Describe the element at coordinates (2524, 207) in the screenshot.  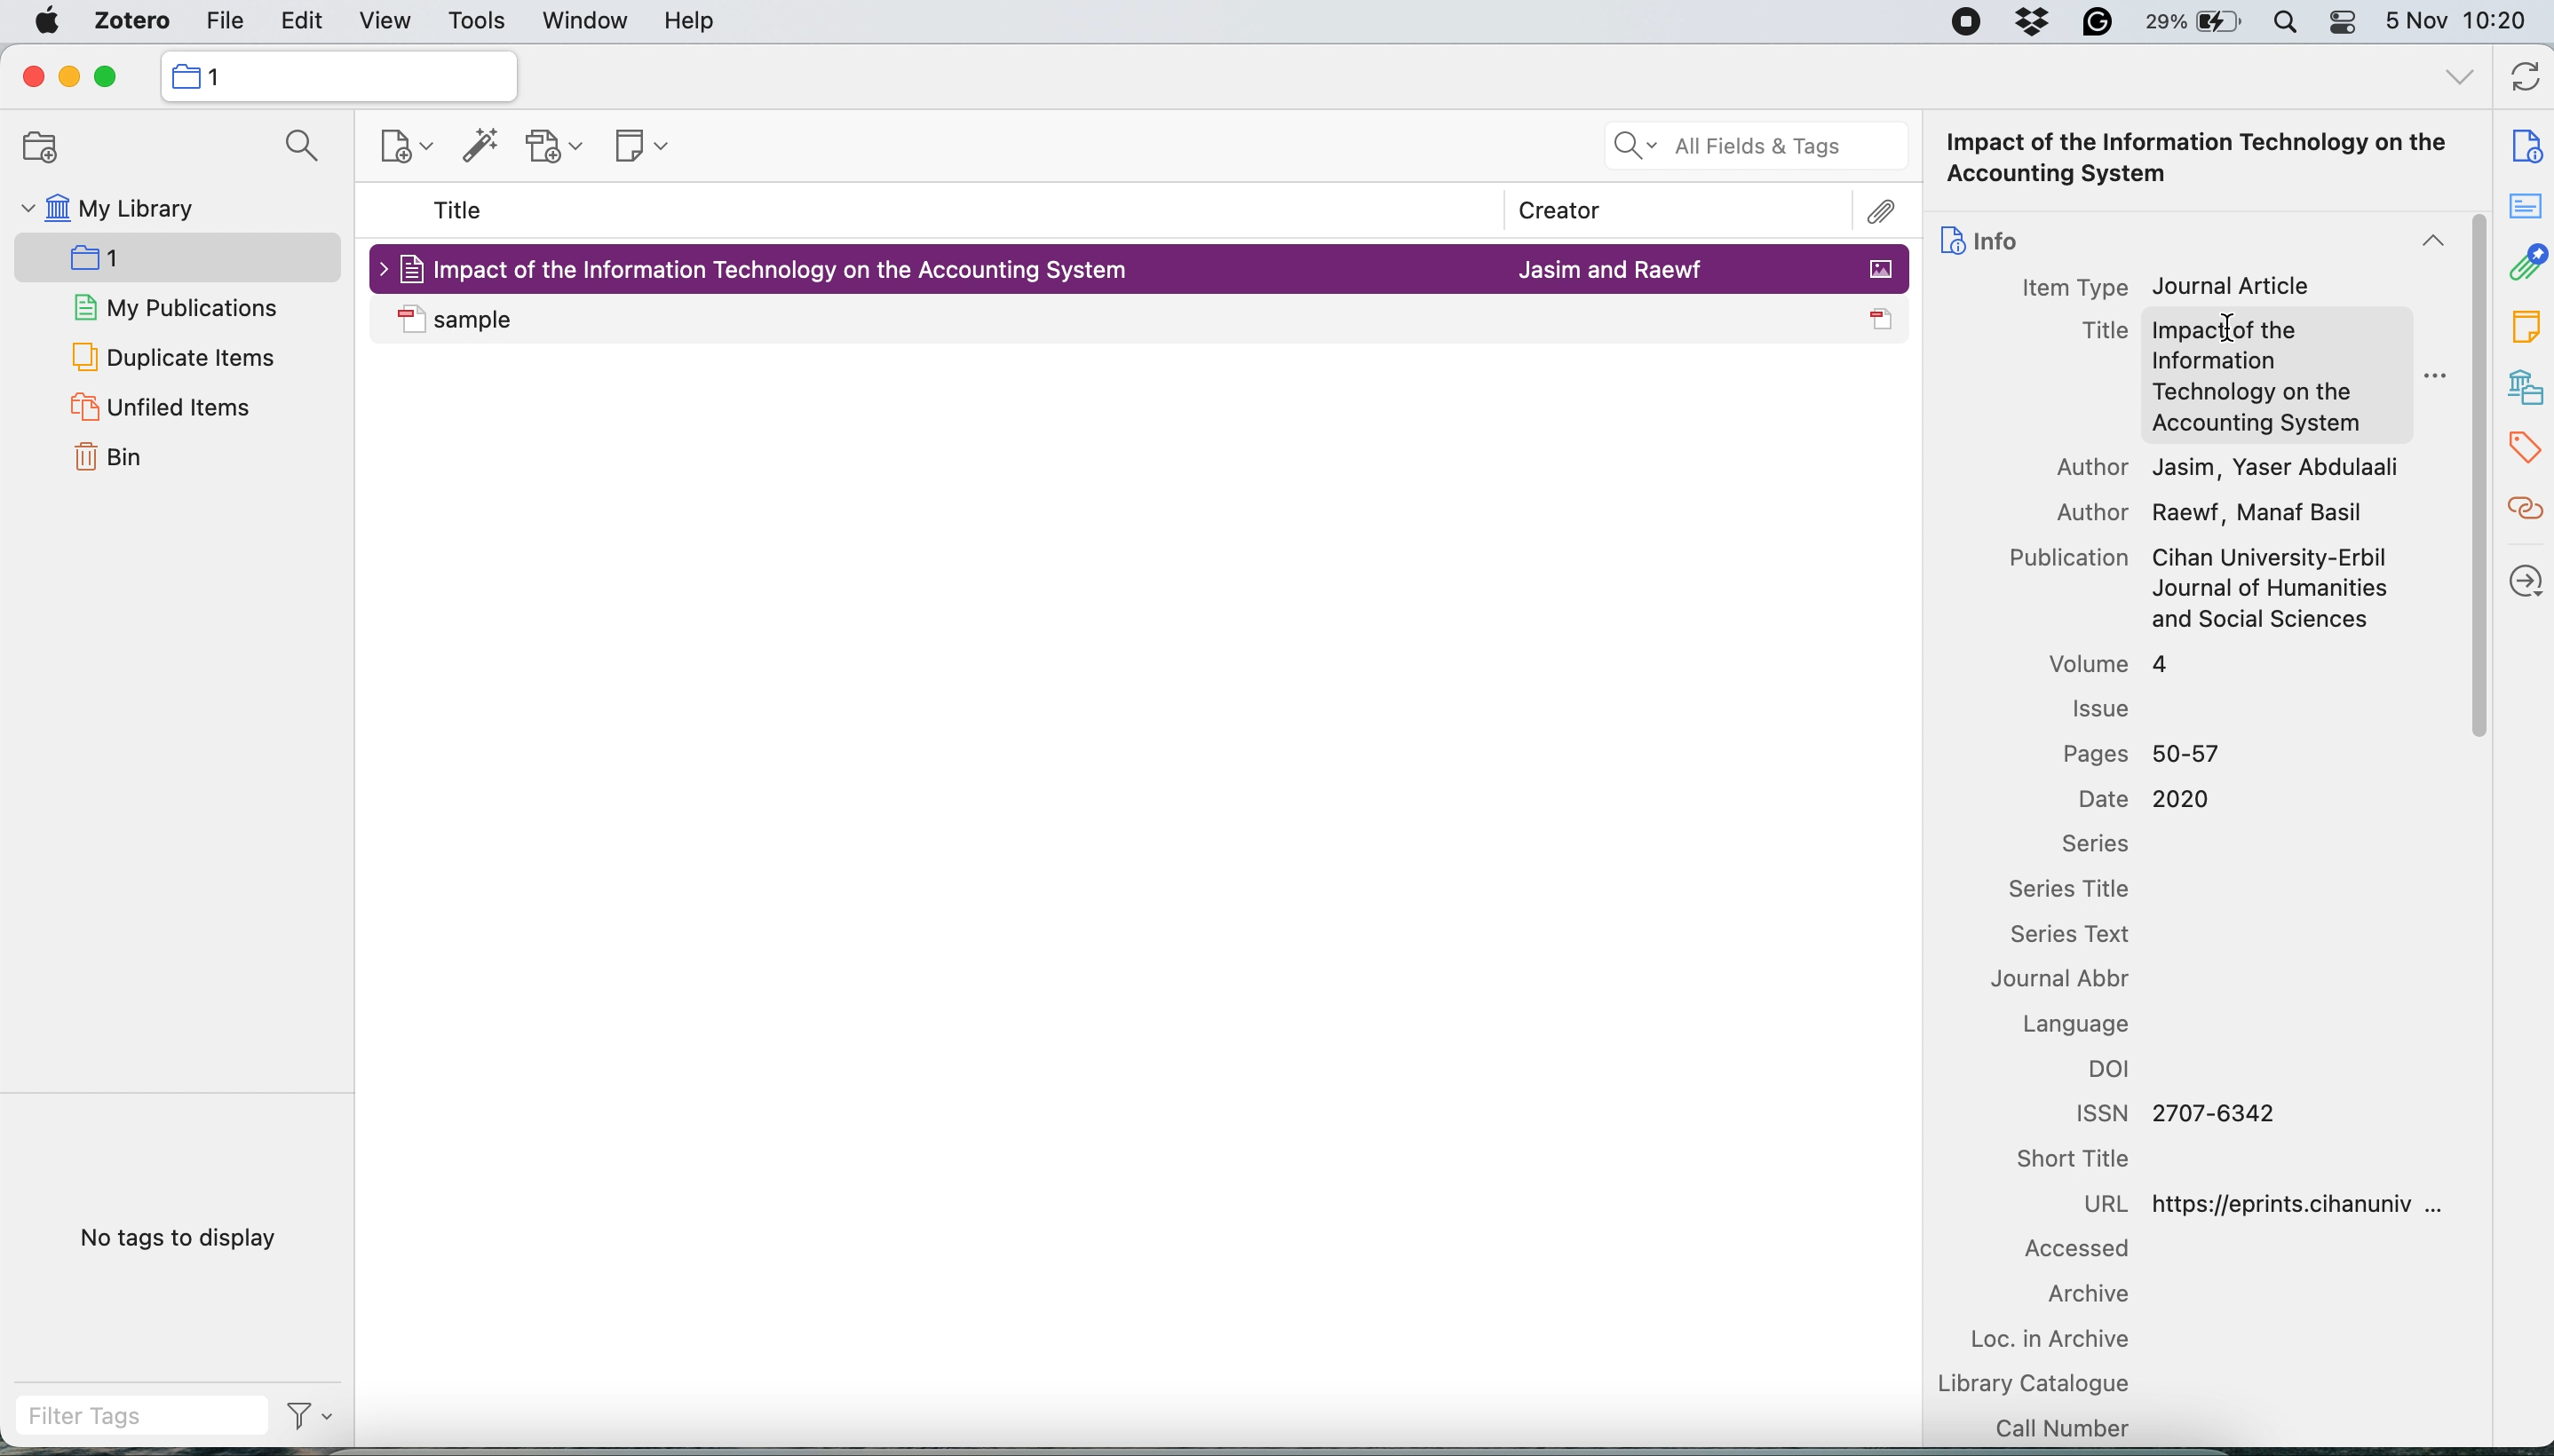
I see `abstract` at that location.